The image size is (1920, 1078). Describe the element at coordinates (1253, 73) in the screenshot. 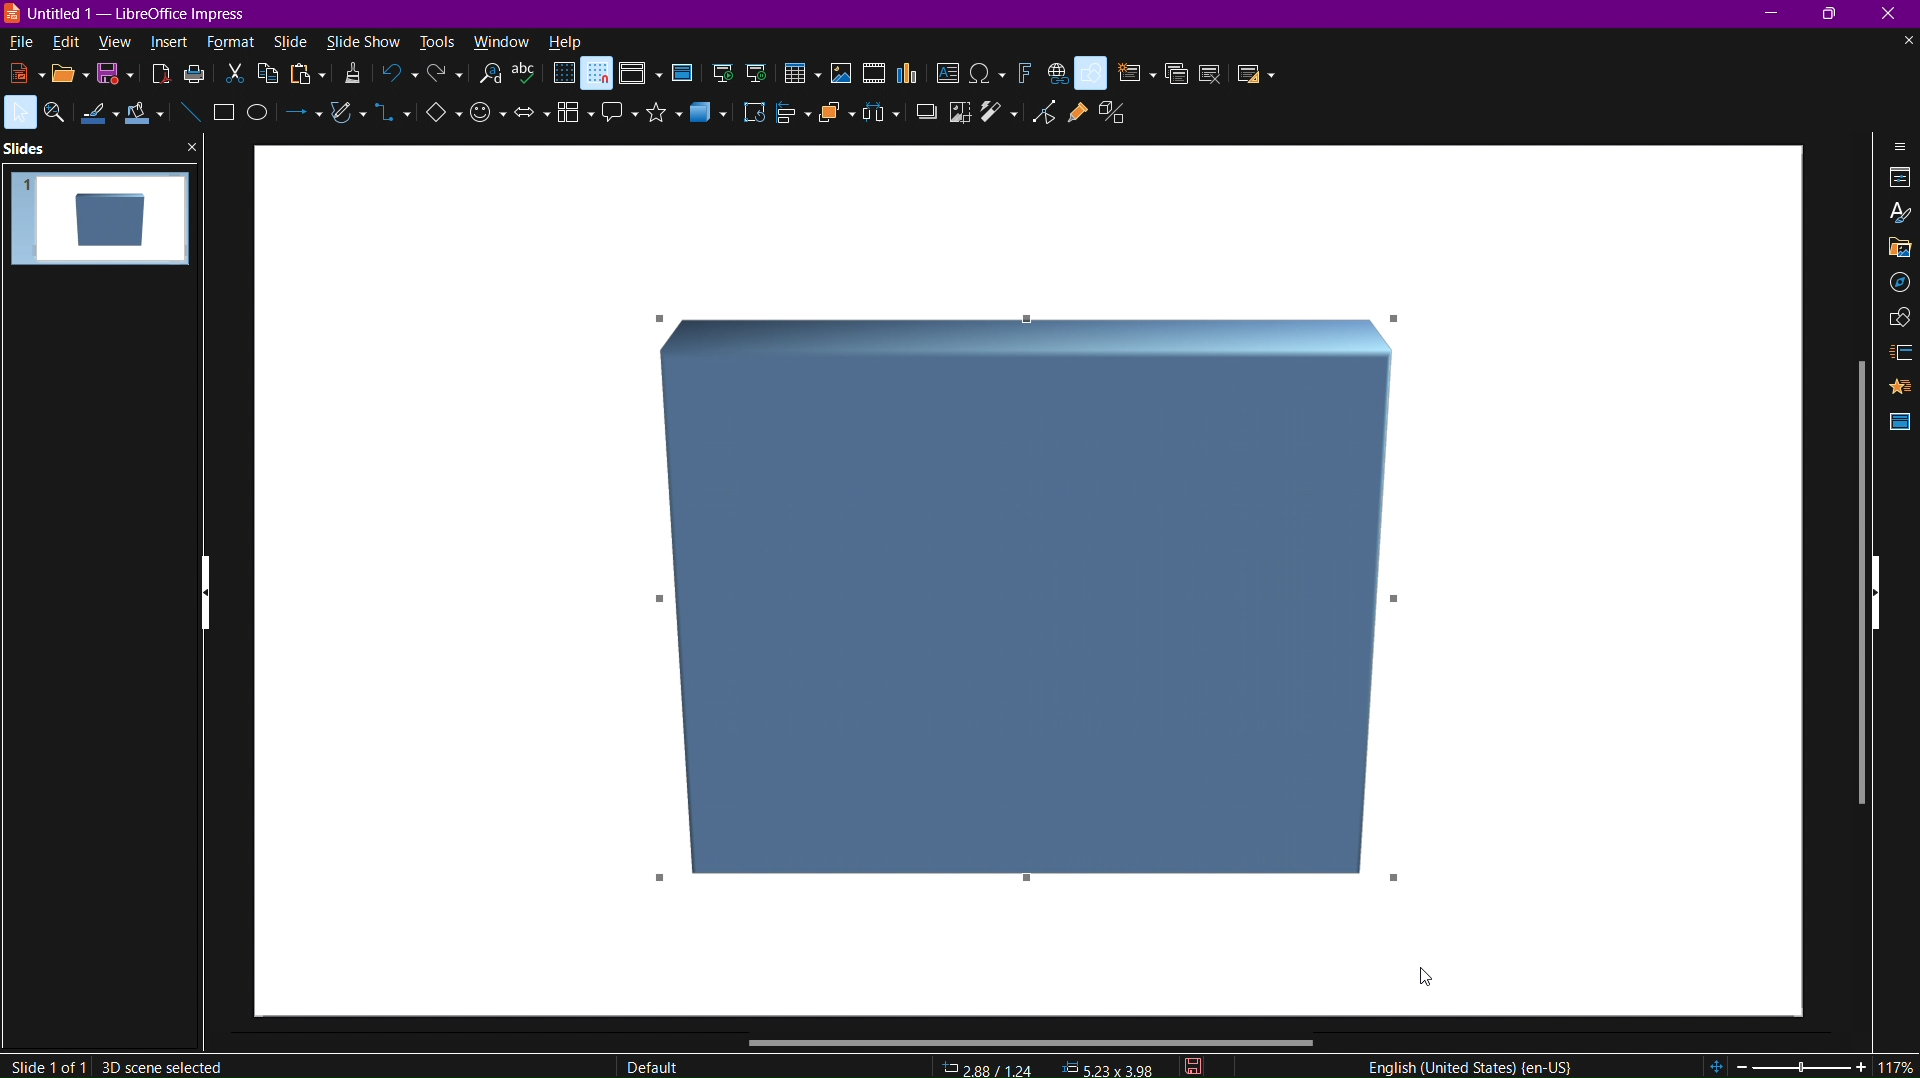

I see `Slide Layout` at that location.